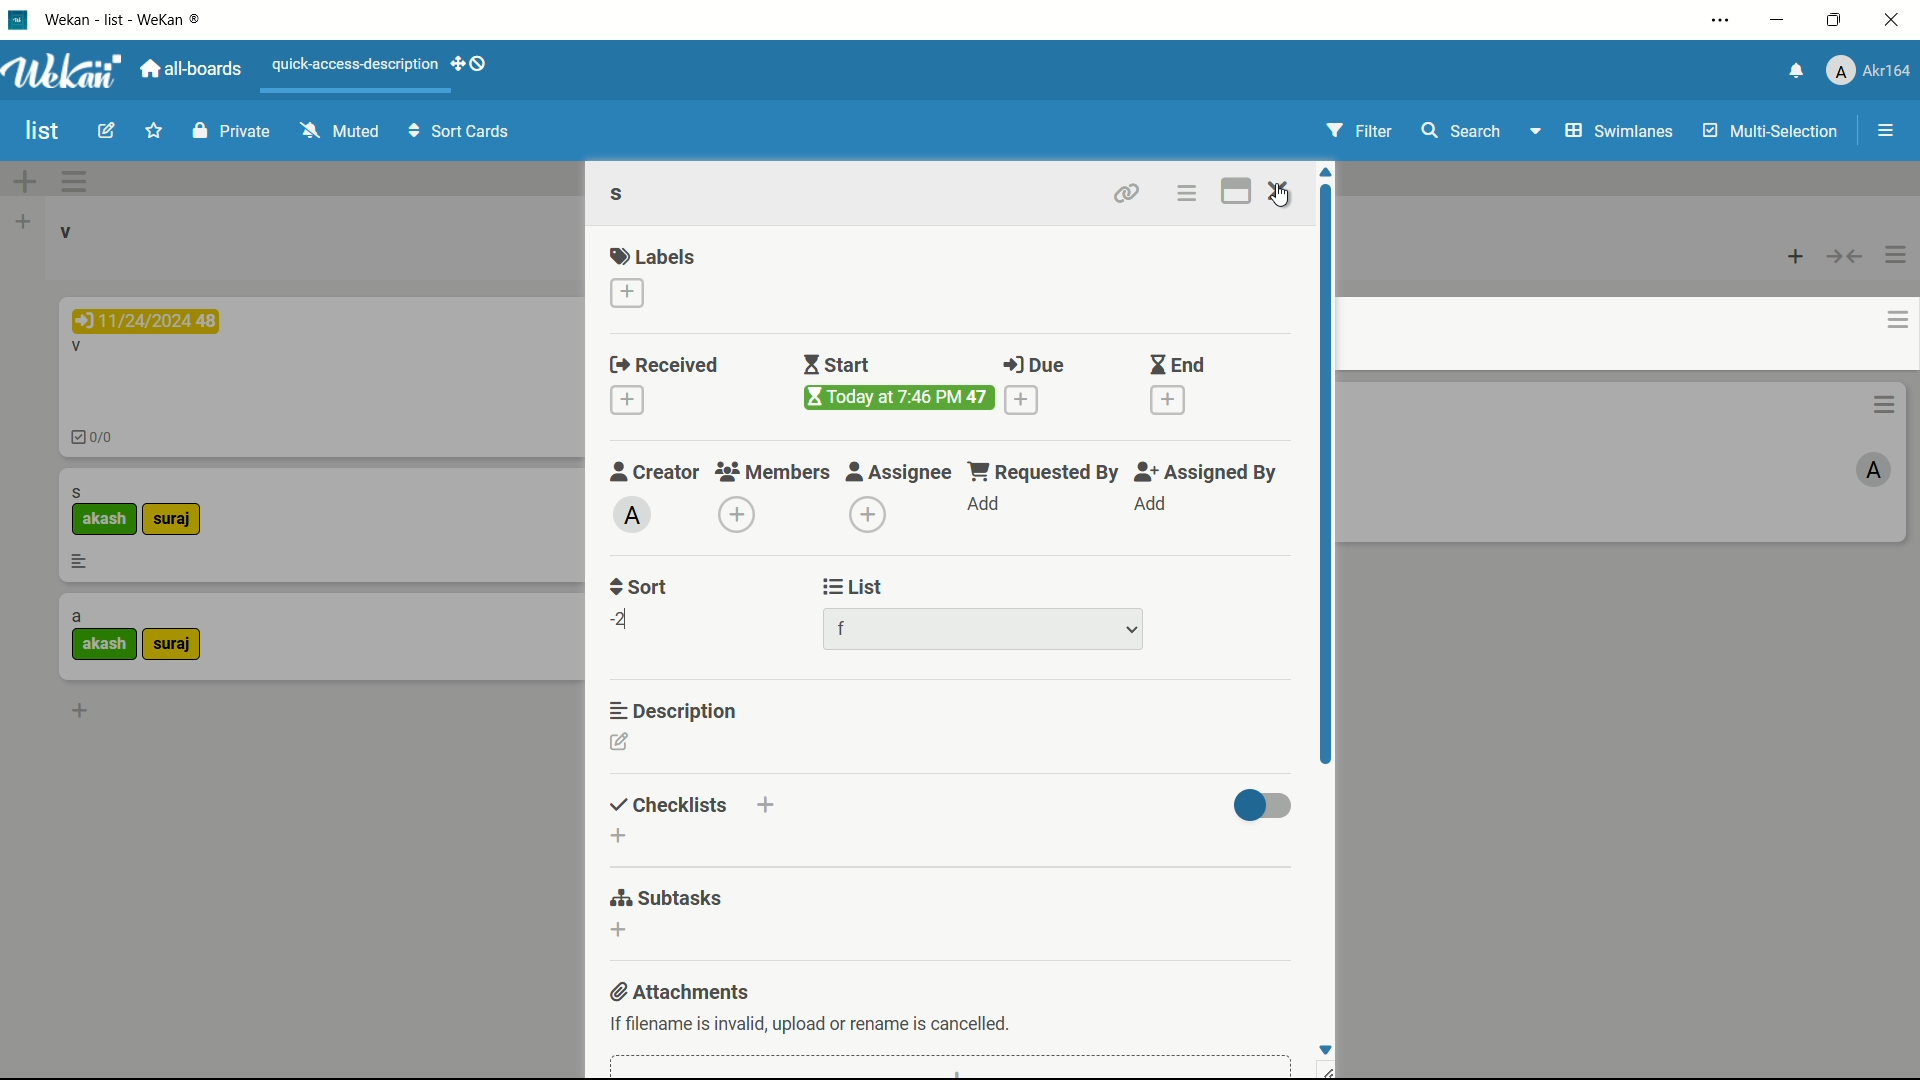 The height and width of the screenshot is (1080, 1920). What do you see at coordinates (1045, 471) in the screenshot?
I see `requested by` at bounding box center [1045, 471].